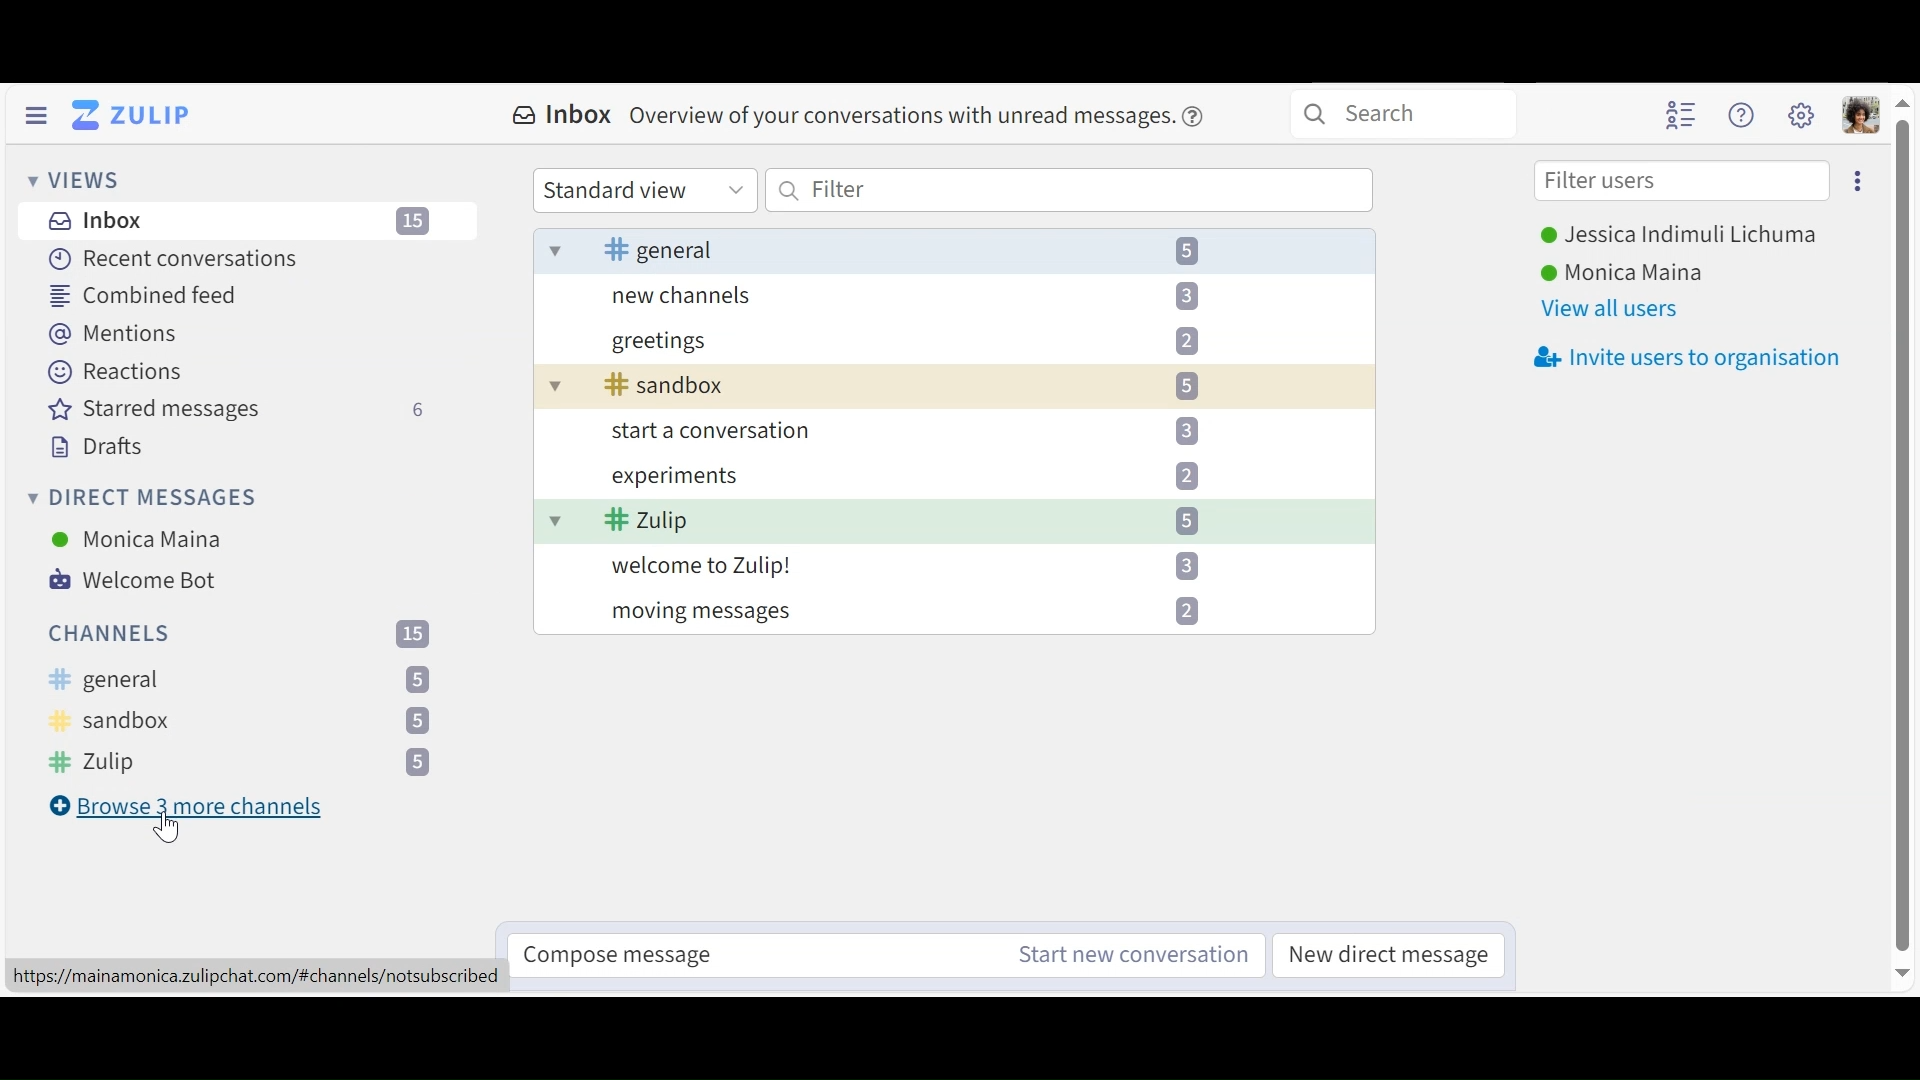 Image resolution: width=1920 pixels, height=1080 pixels. What do you see at coordinates (117, 333) in the screenshot?
I see `Mentions` at bounding box center [117, 333].